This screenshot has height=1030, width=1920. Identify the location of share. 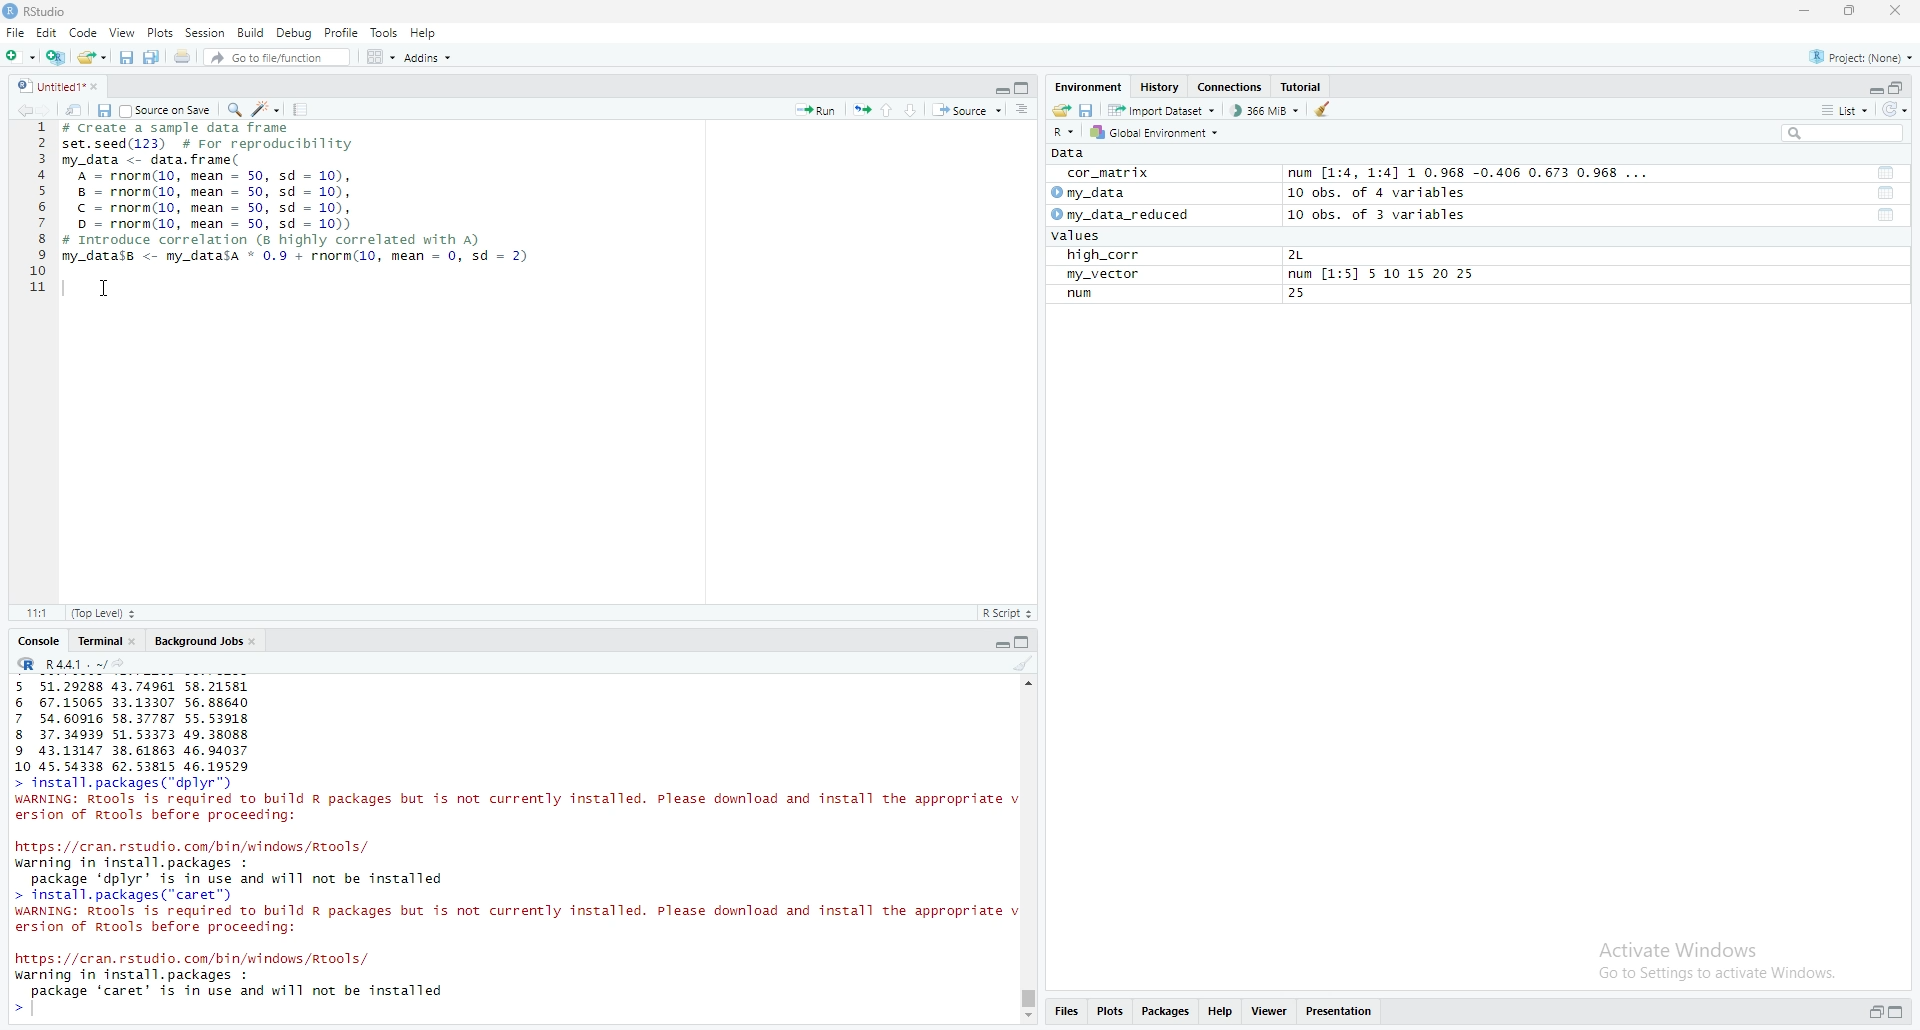
(183, 55).